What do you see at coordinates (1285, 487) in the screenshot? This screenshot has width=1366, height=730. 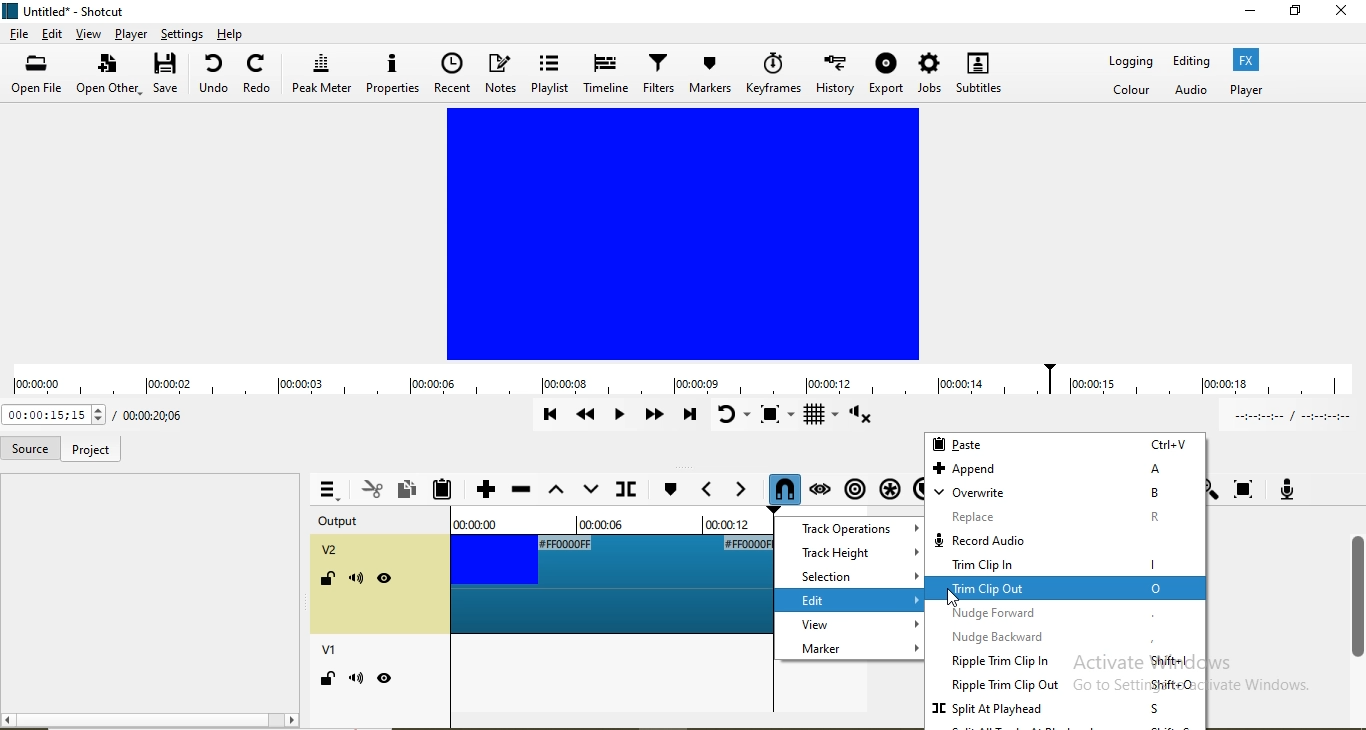 I see `Record audio` at bounding box center [1285, 487].